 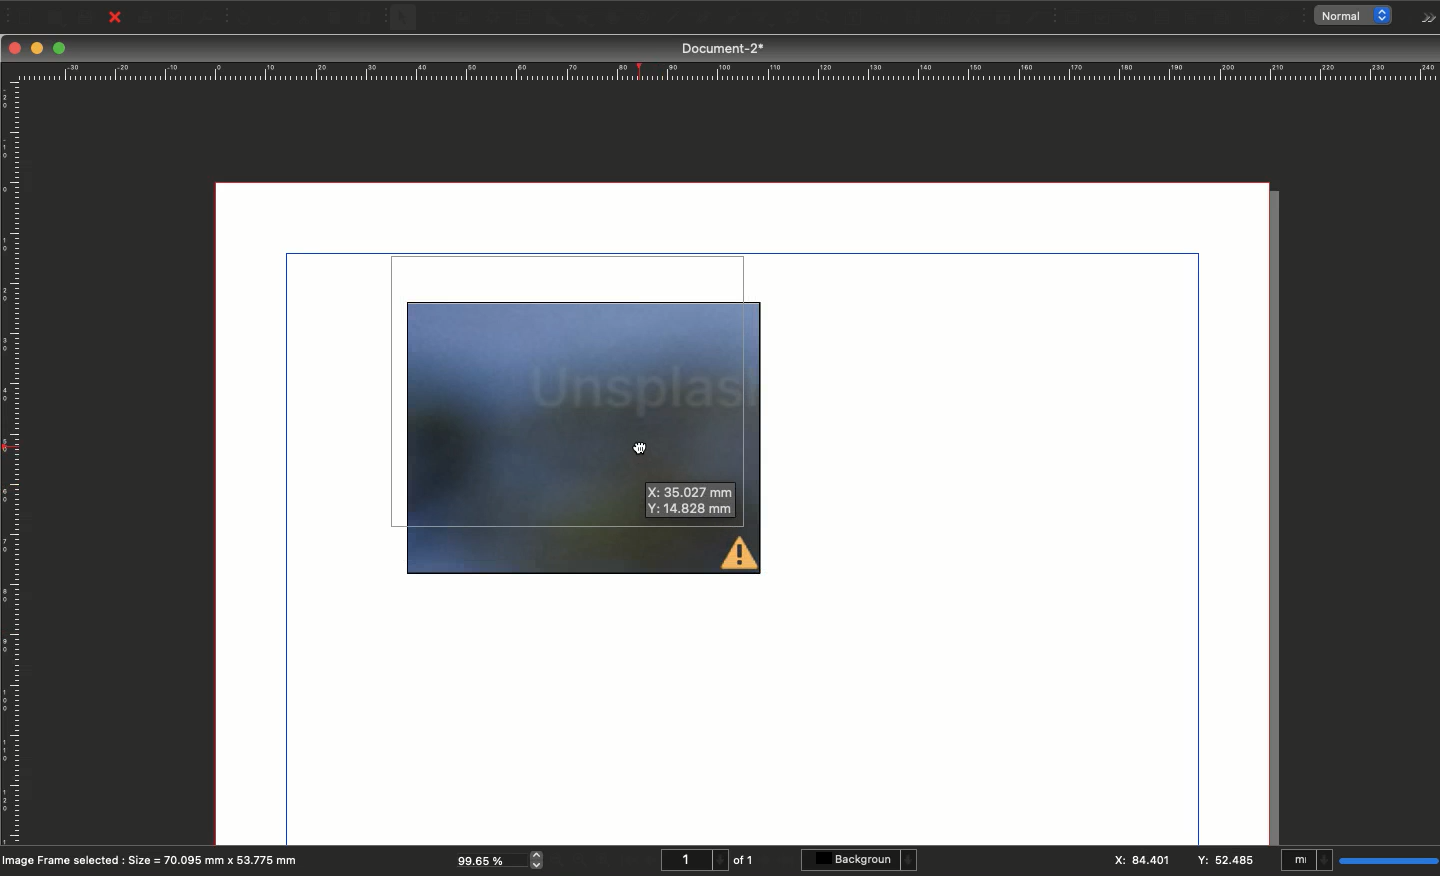 What do you see at coordinates (522, 19) in the screenshot?
I see `Table` at bounding box center [522, 19].